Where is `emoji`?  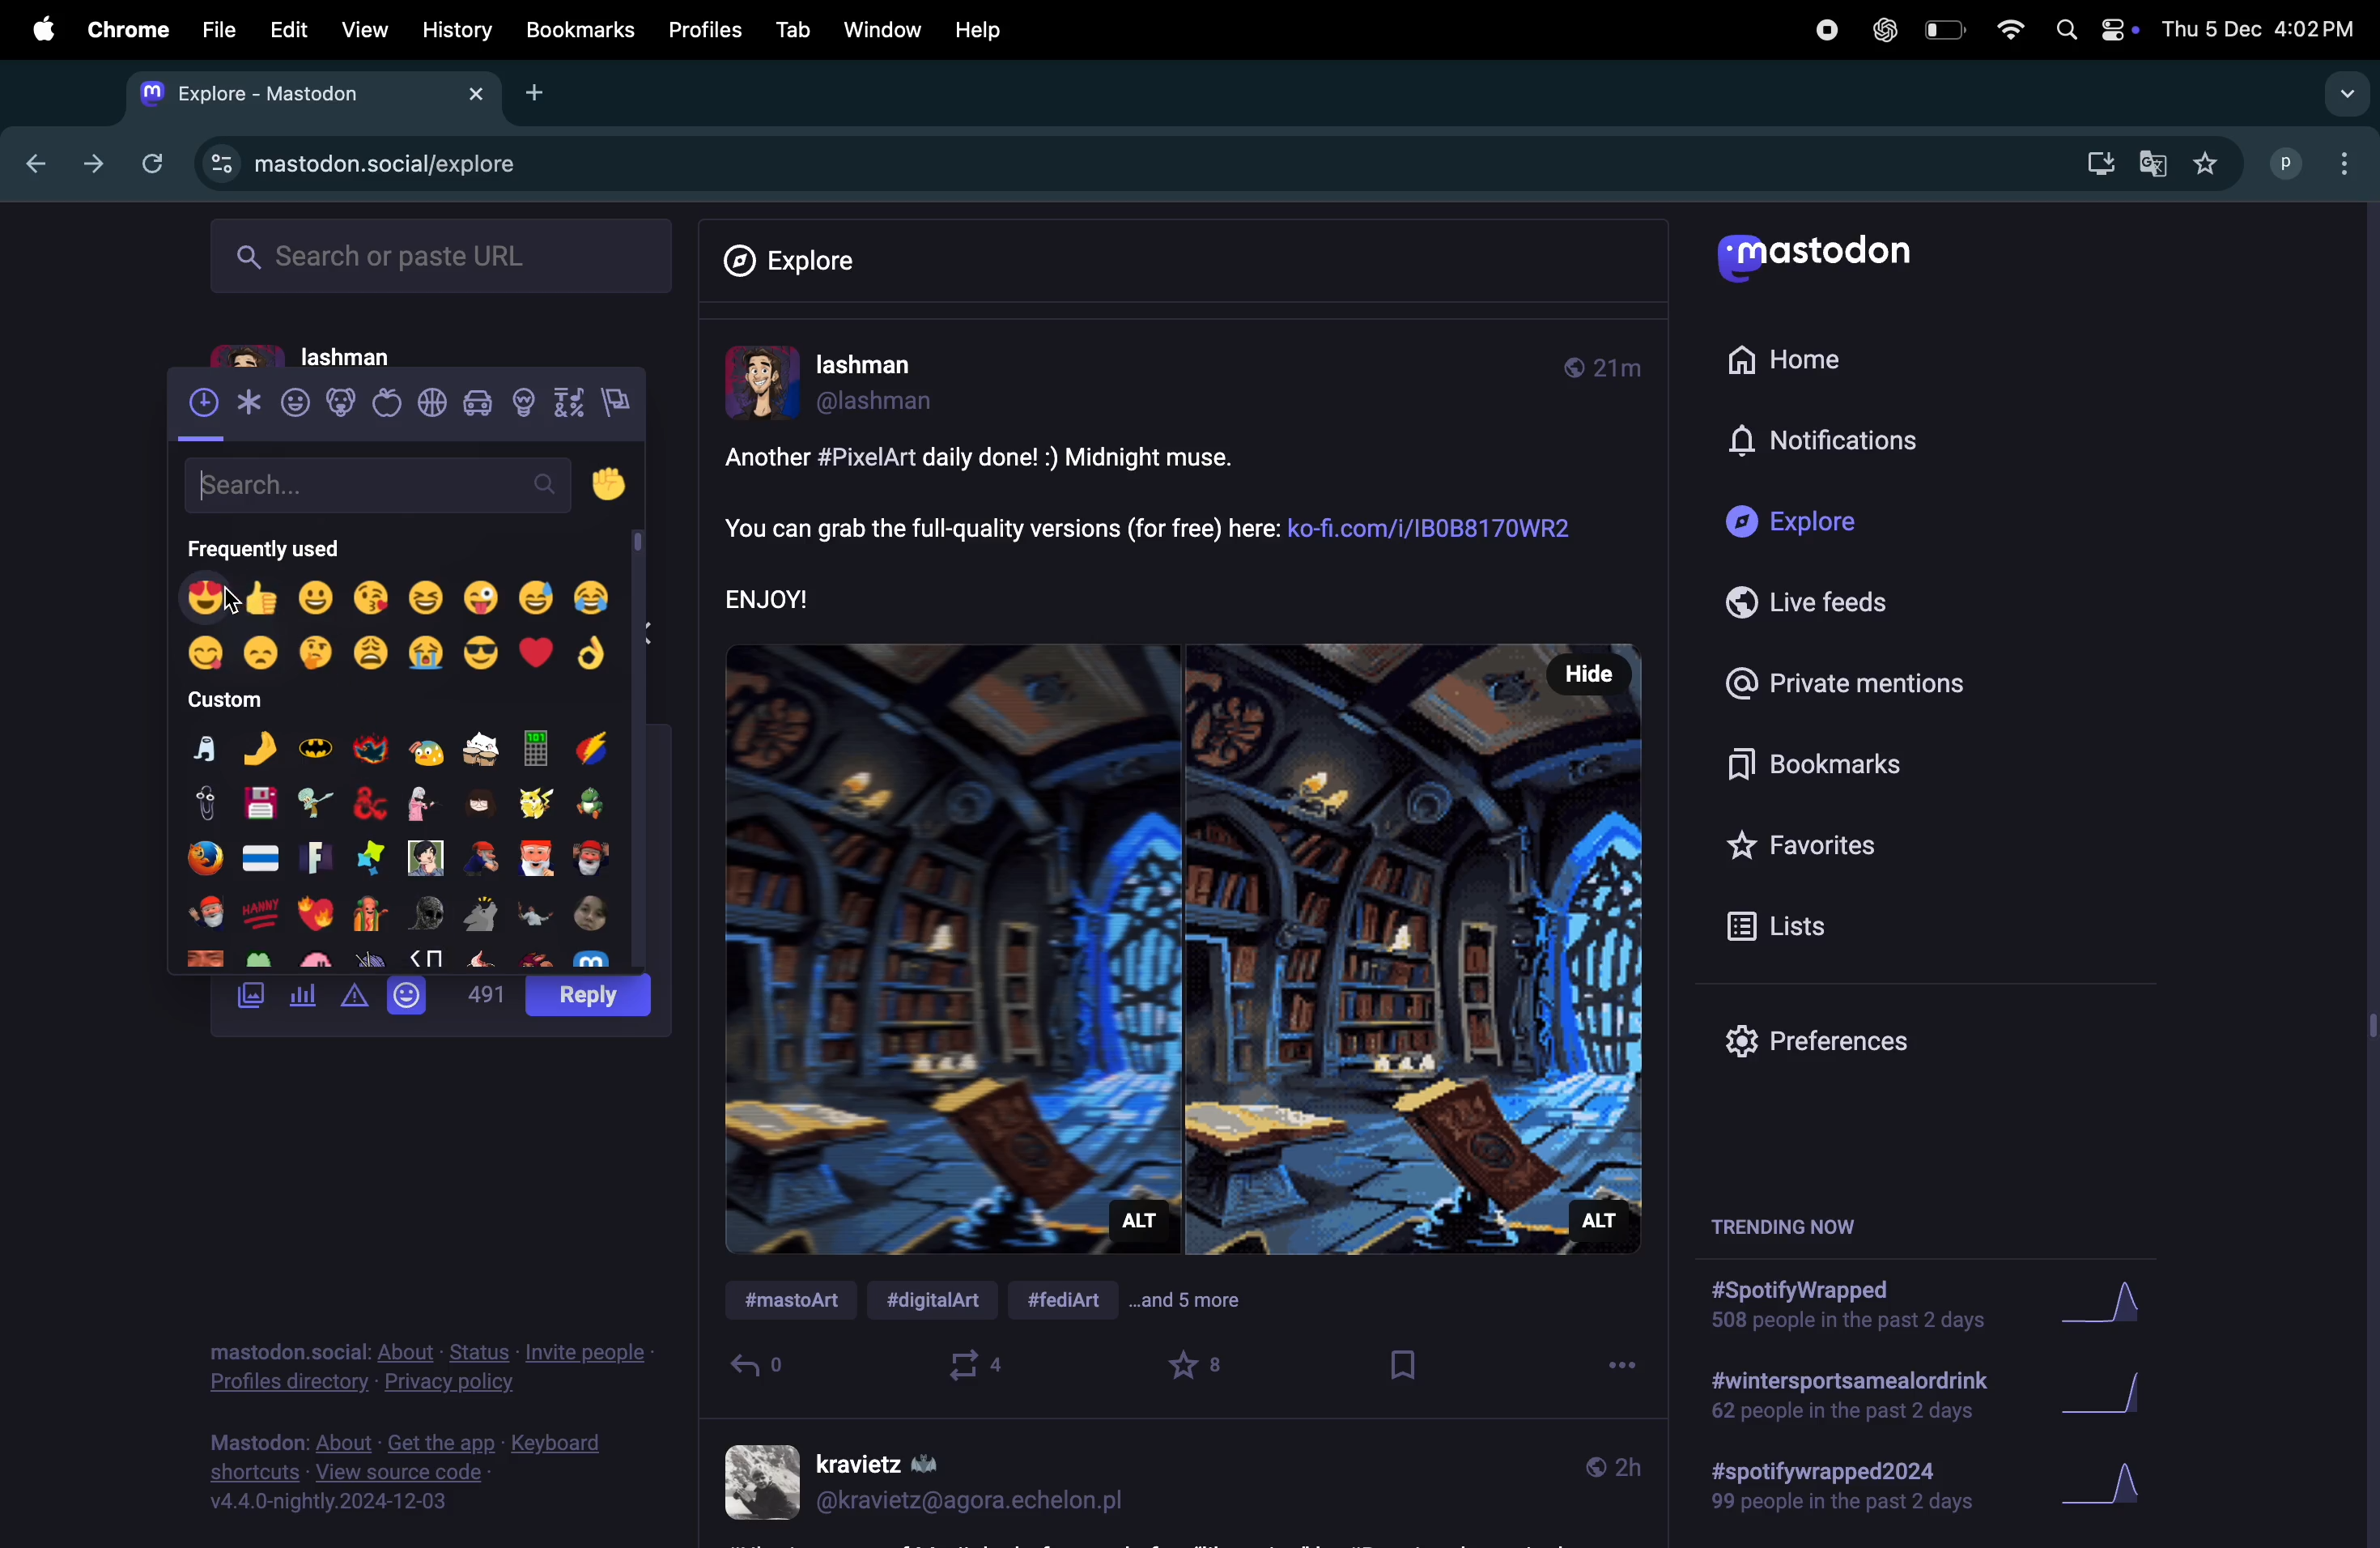 emoji is located at coordinates (414, 998).